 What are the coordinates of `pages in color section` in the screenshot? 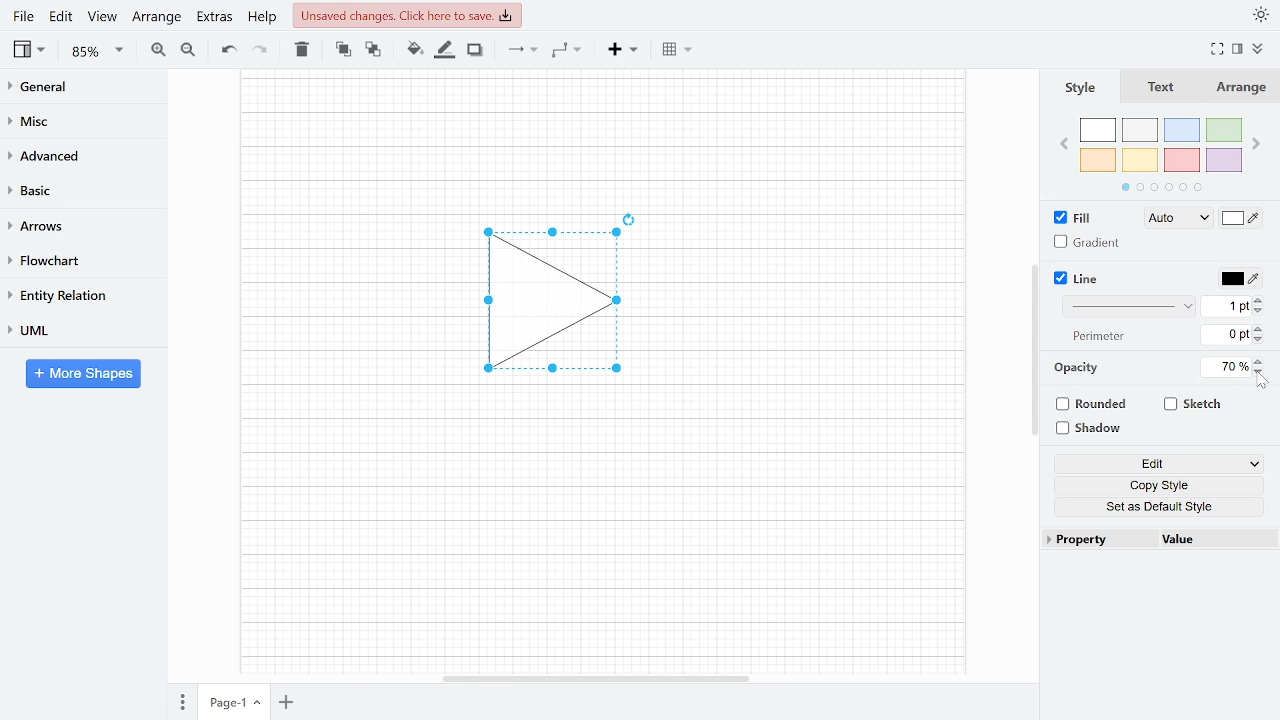 It's located at (1159, 185).